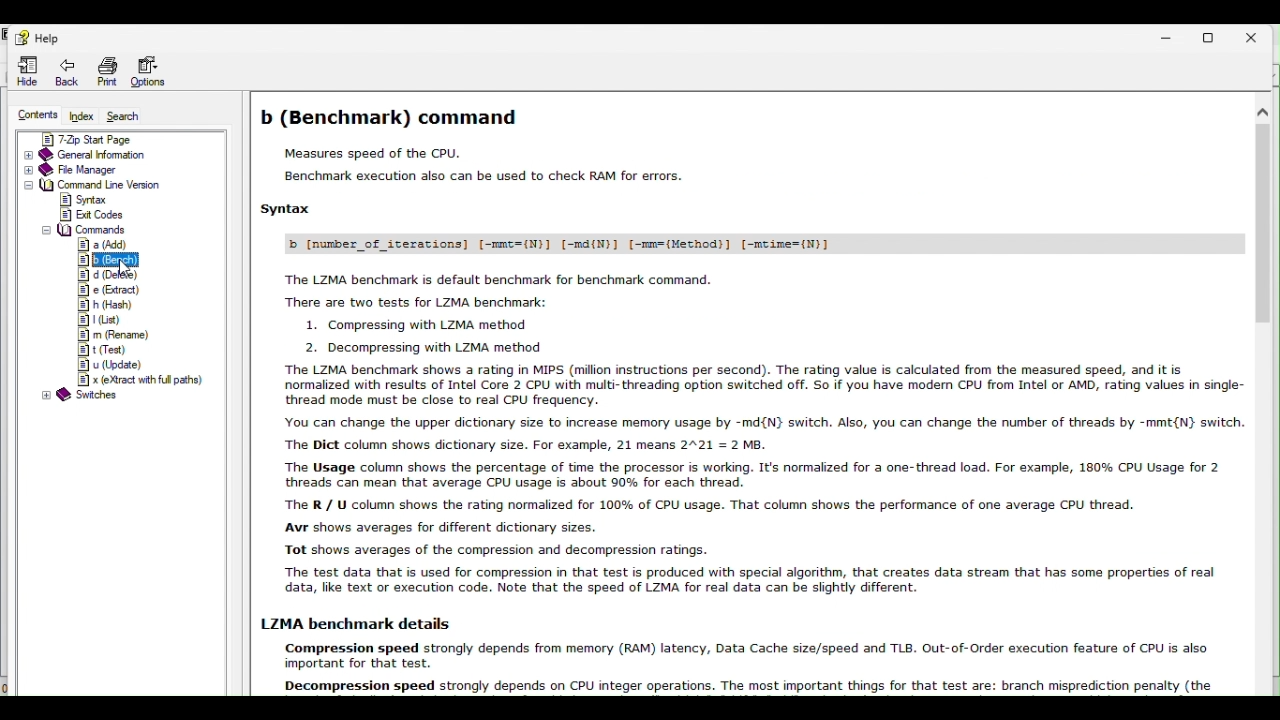 This screenshot has height=720, width=1280. What do you see at coordinates (117, 365) in the screenshot?
I see `u` at bounding box center [117, 365].